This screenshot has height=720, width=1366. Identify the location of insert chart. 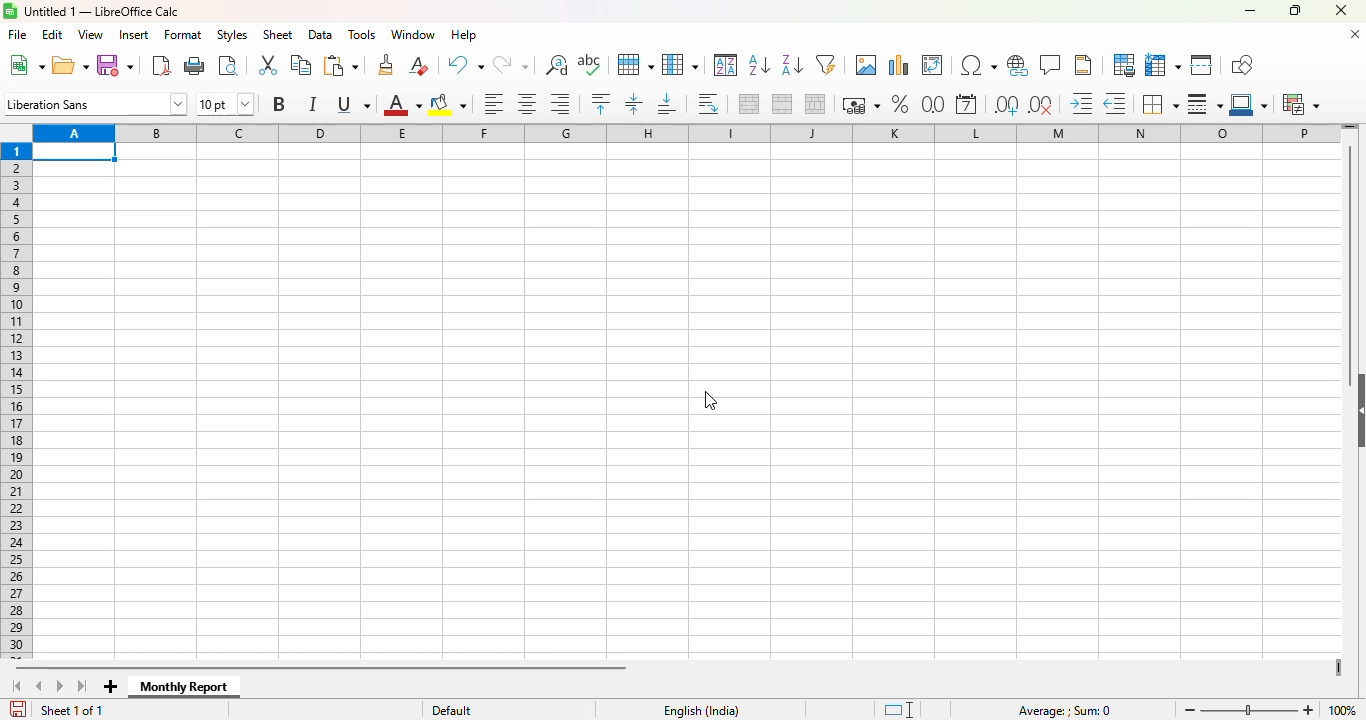
(897, 65).